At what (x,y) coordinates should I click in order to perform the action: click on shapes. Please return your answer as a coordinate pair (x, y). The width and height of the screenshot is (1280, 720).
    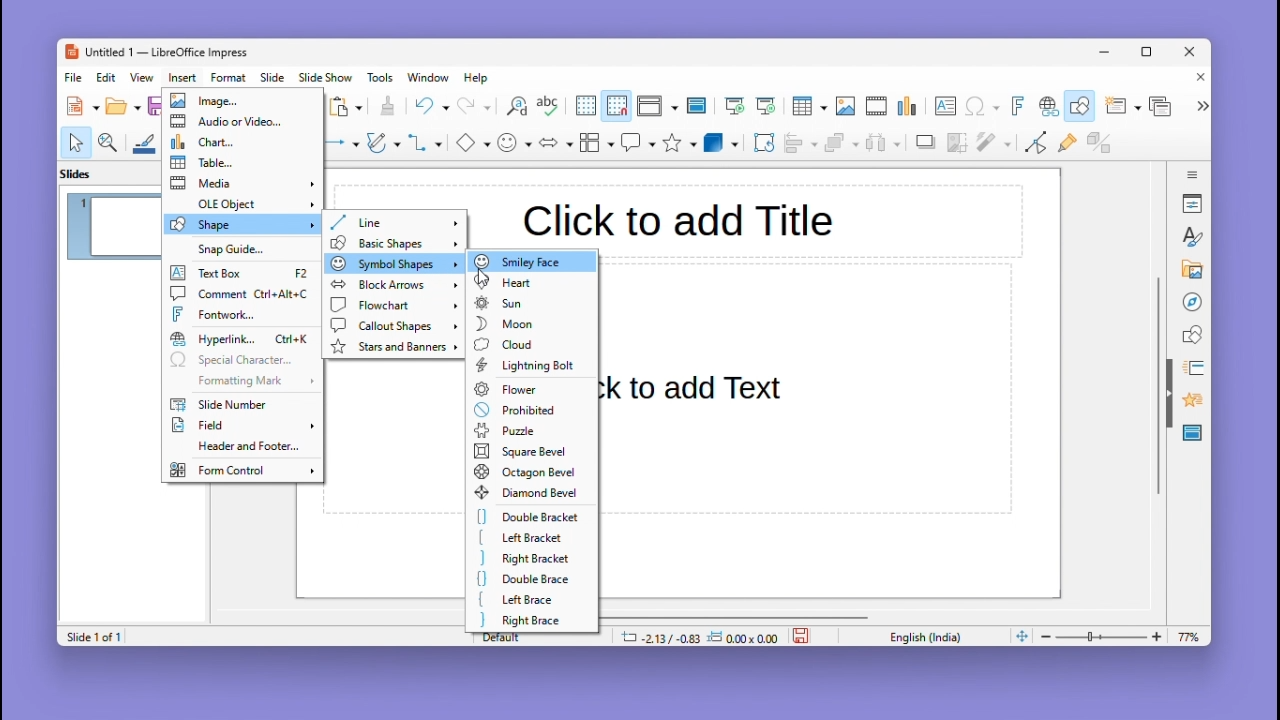
    Looking at the image, I should click on (1192, 333).